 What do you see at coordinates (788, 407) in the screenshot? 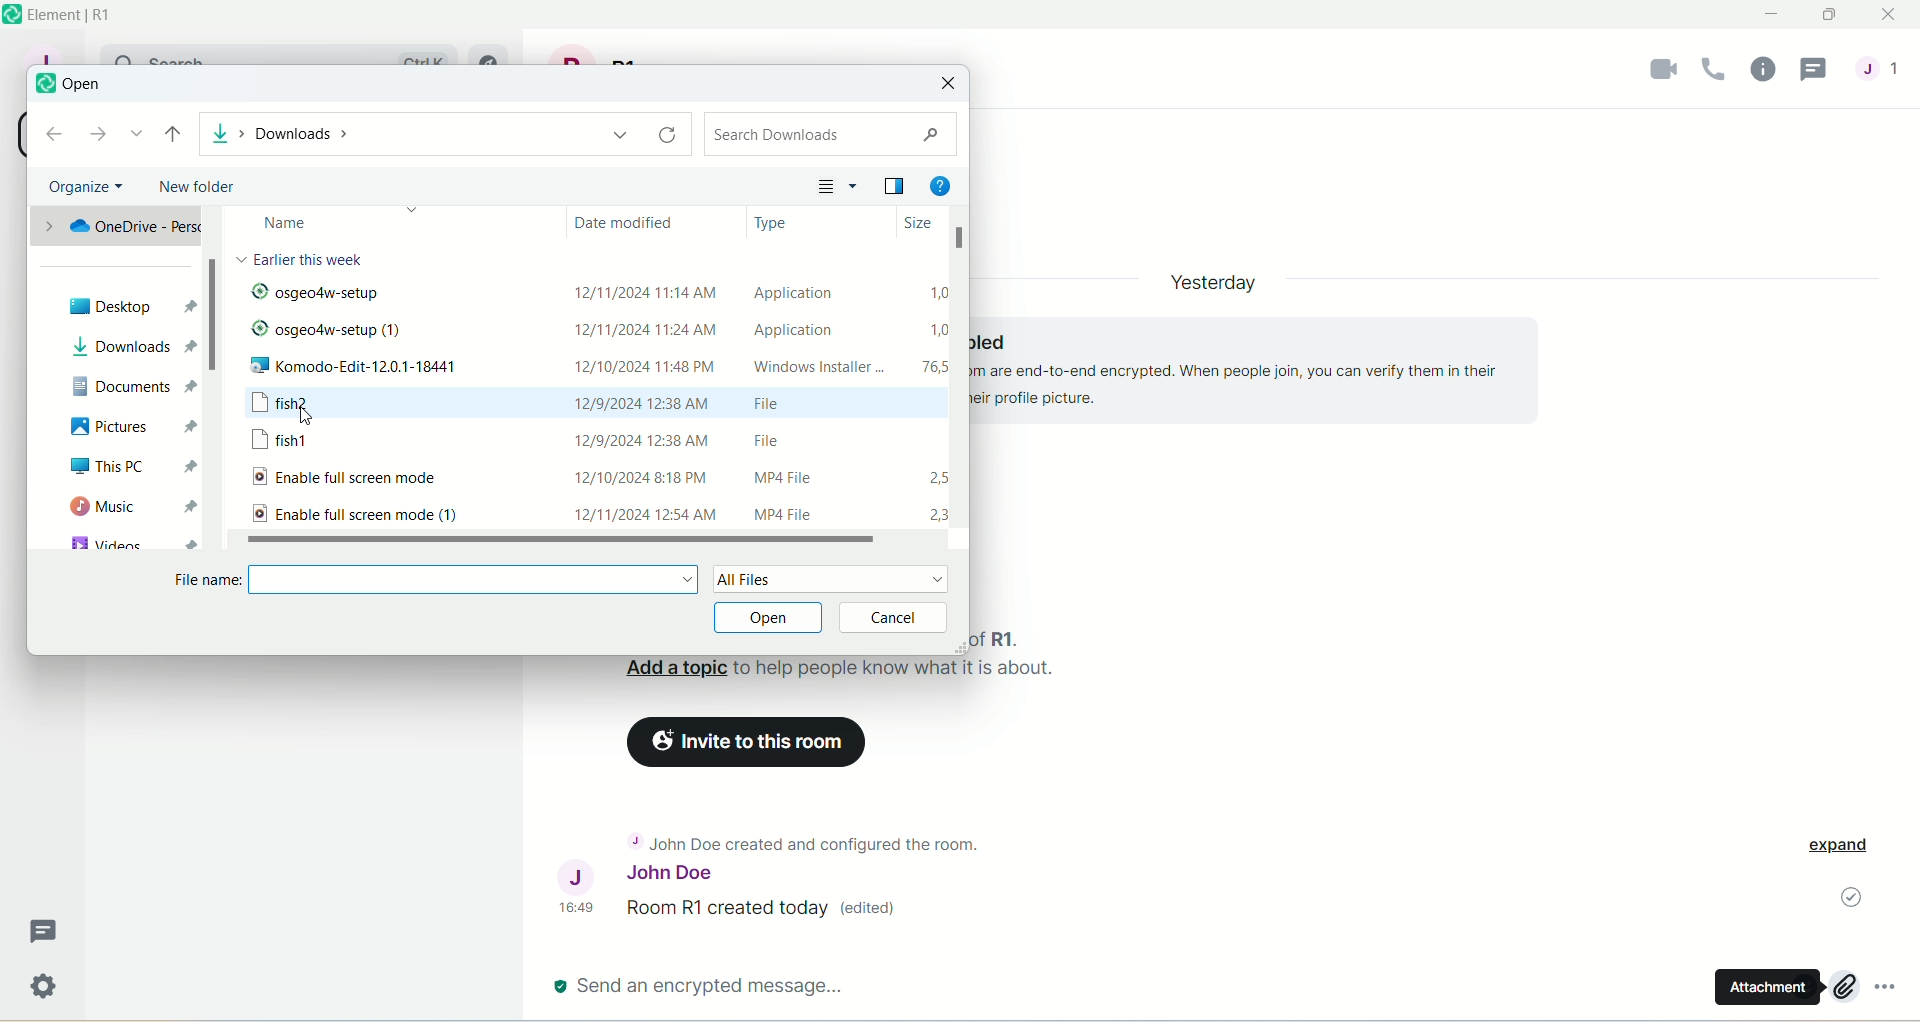
I see `File` at bounding box center [788, 407].